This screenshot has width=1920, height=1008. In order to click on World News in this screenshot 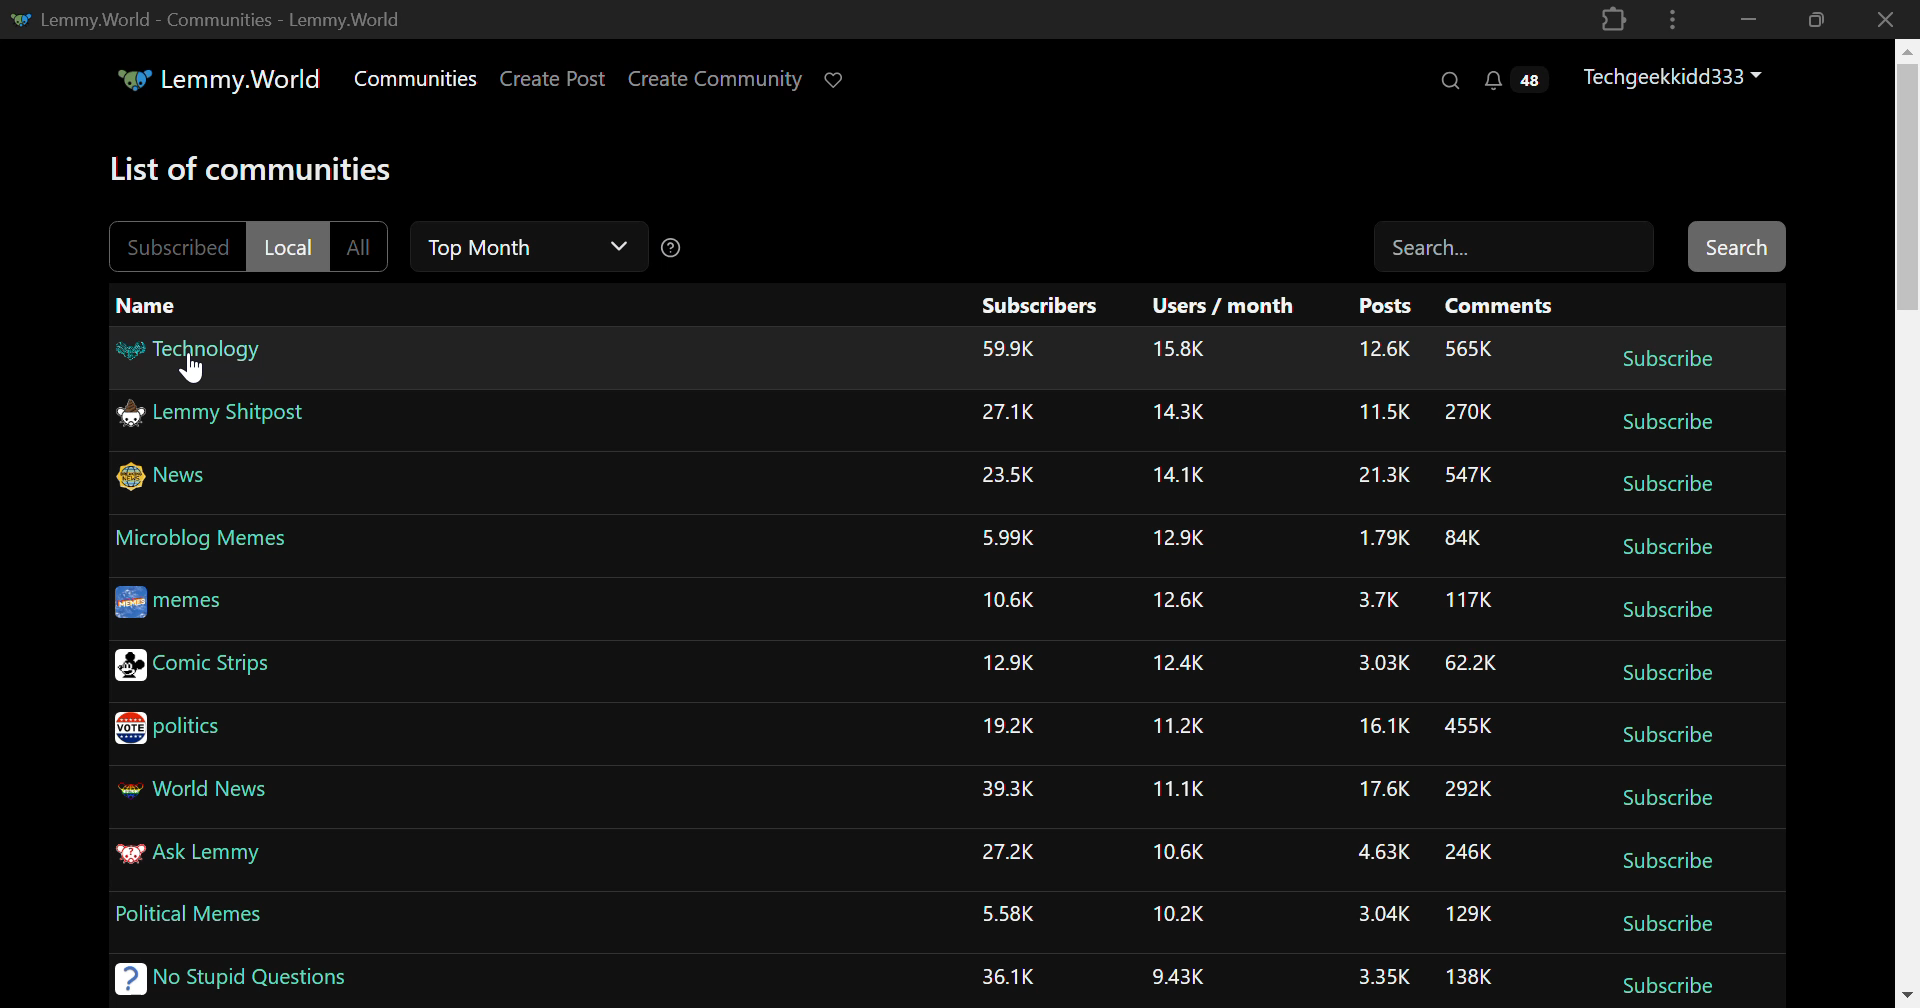, I will do `click(197, 785)`.